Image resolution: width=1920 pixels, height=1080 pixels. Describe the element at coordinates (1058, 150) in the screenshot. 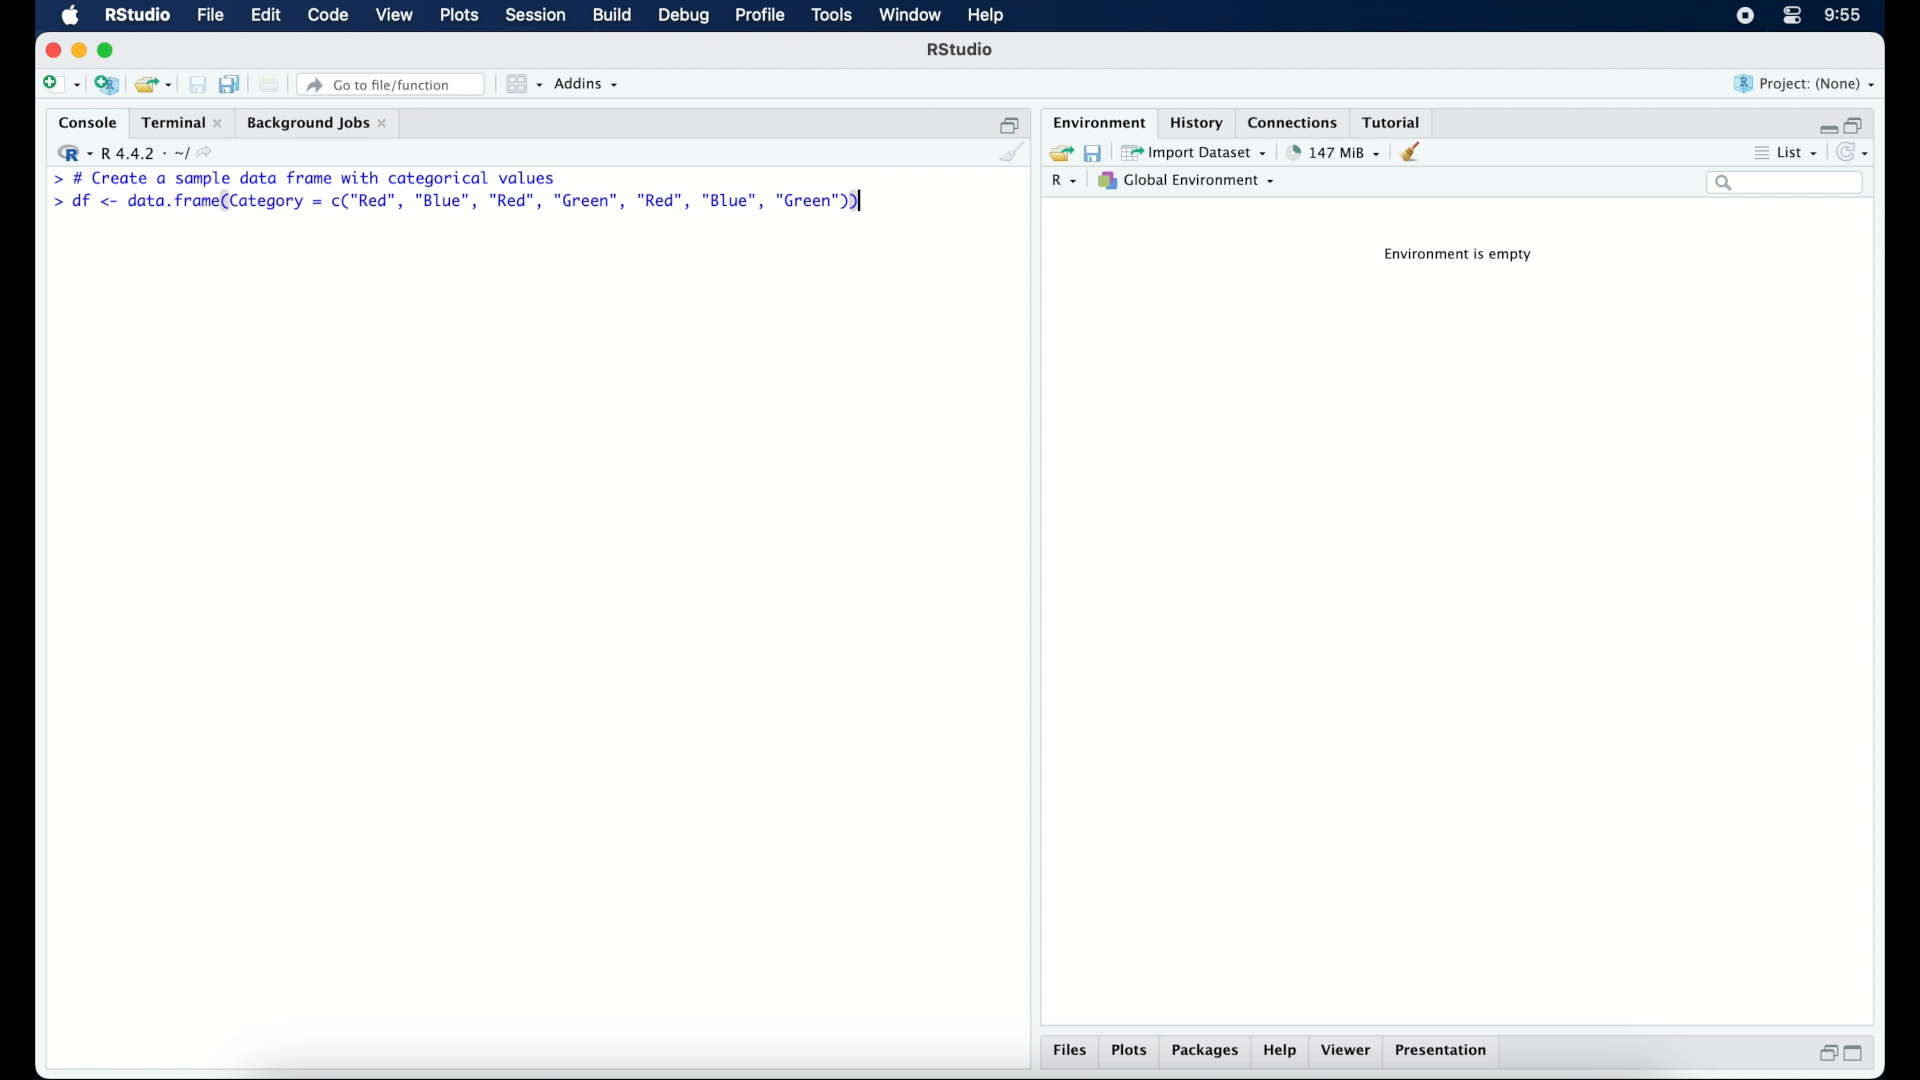

I see `load workspace` at that location.